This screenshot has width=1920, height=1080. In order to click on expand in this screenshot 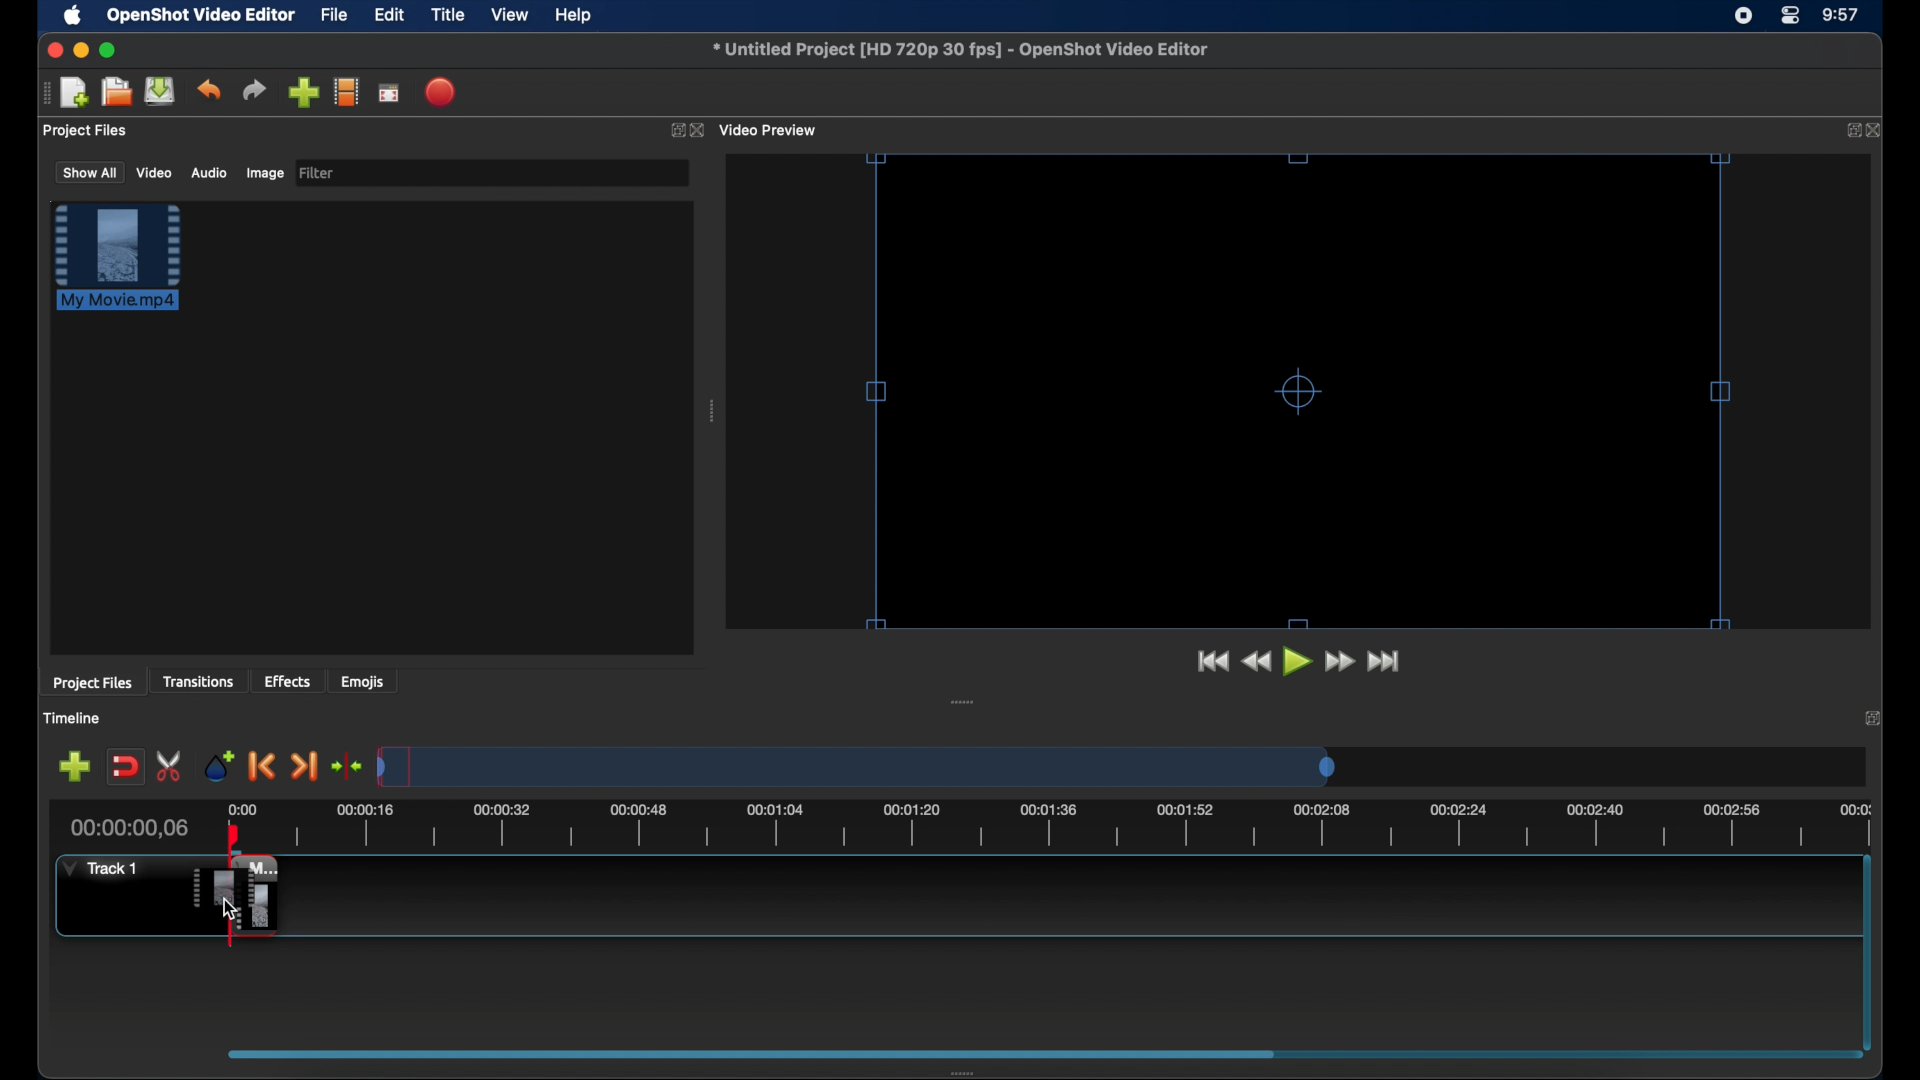, I will do `click(674, 131)`.